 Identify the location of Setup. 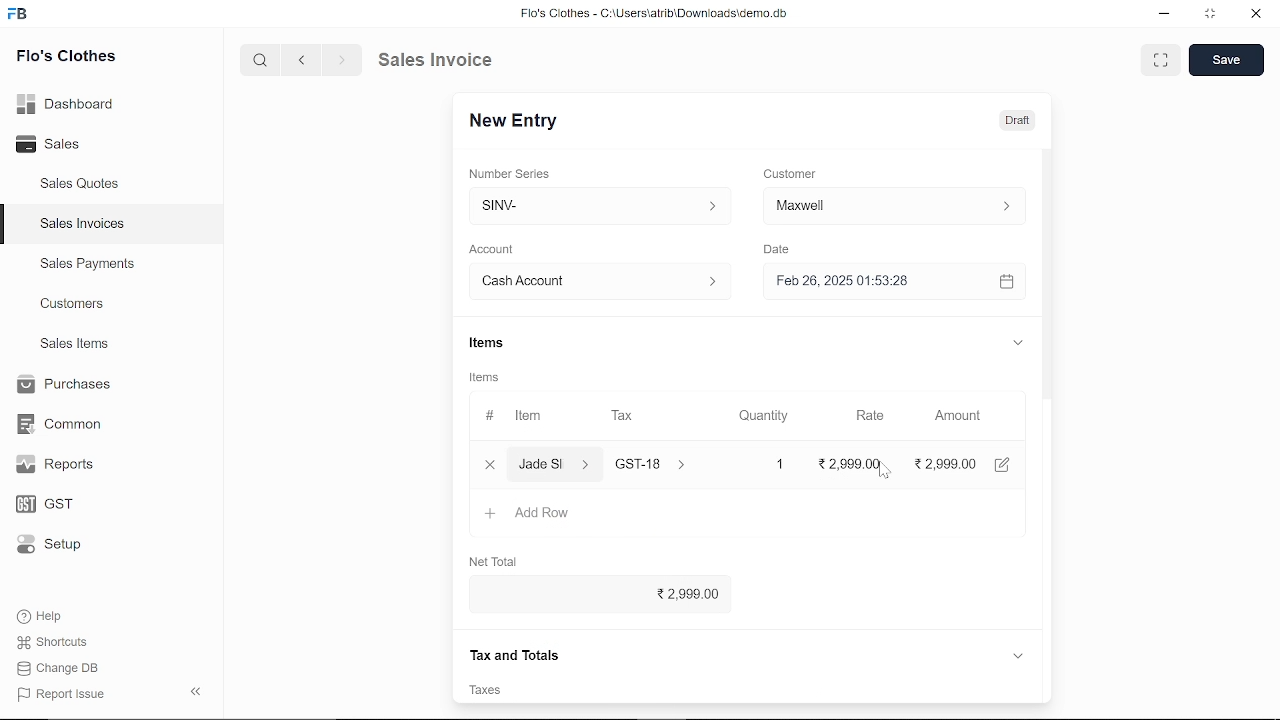
(63, 546).